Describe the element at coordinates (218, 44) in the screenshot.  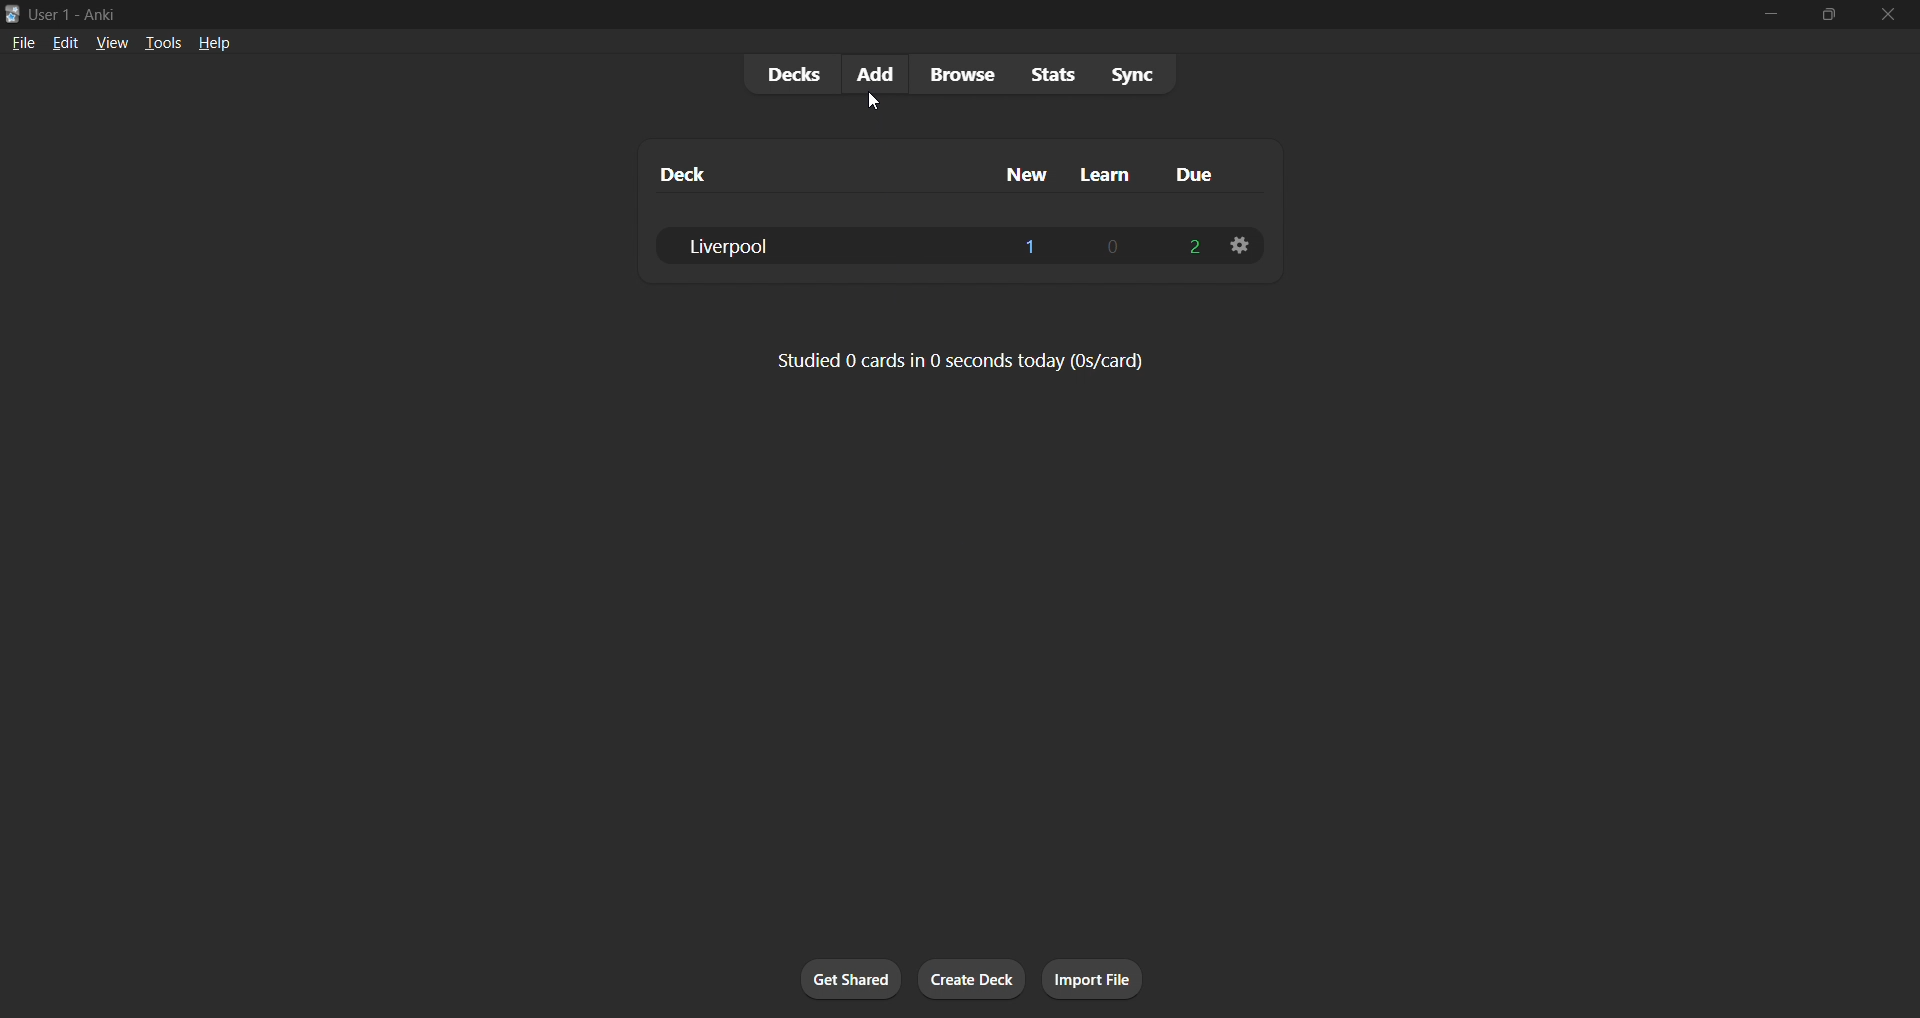
I see `help` at that location.